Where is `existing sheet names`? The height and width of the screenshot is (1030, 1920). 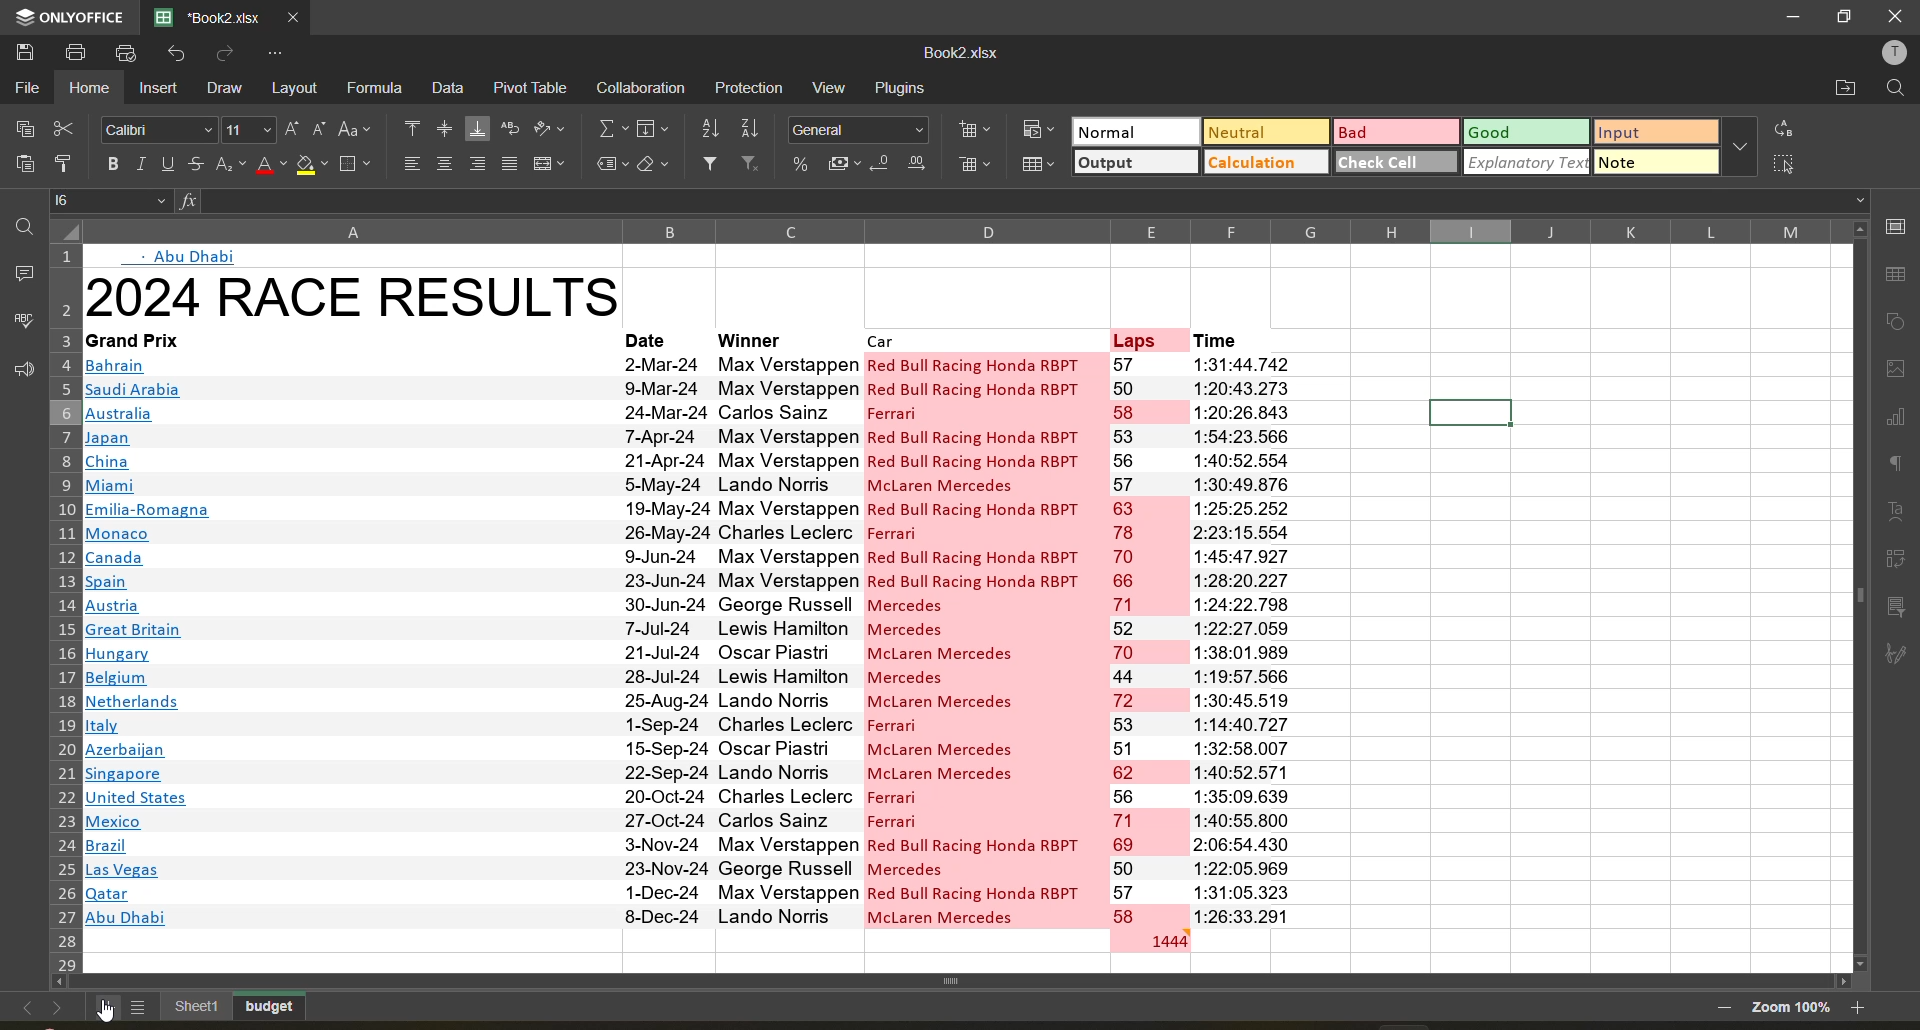
existing sheet names is located at coordinates (196, 1004).